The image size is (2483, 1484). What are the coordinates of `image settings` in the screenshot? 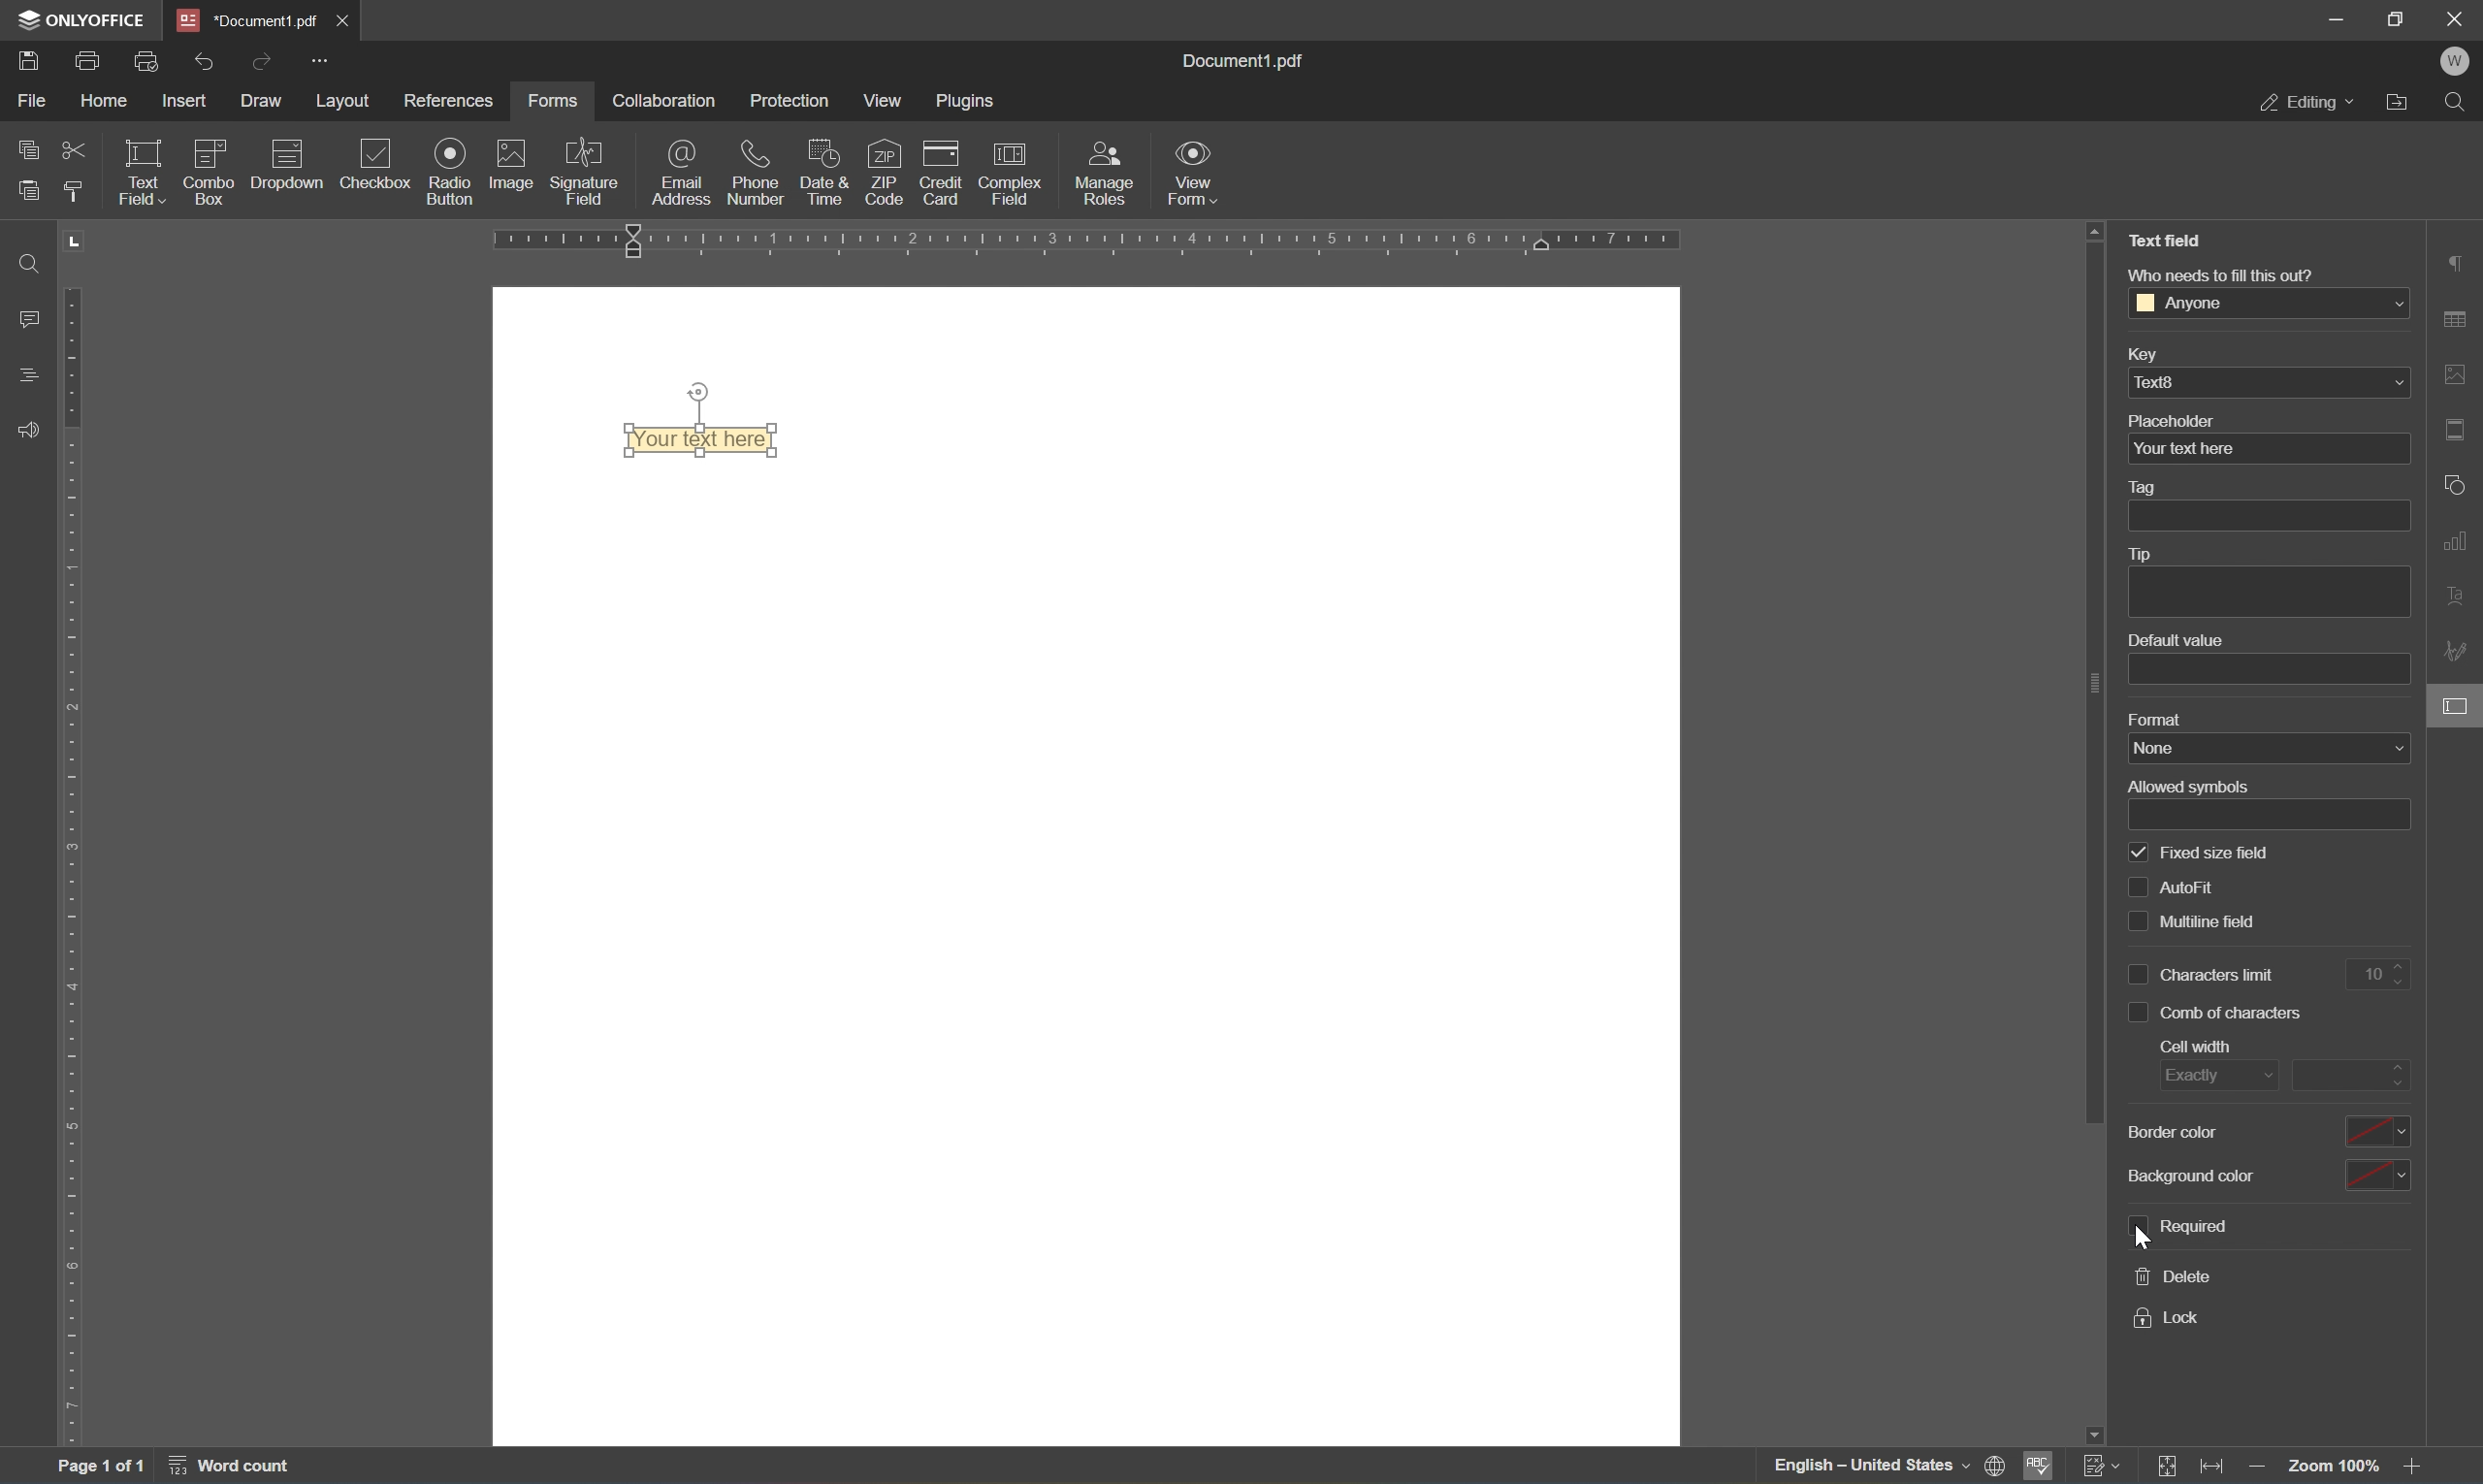 It's located at (2460, 373).